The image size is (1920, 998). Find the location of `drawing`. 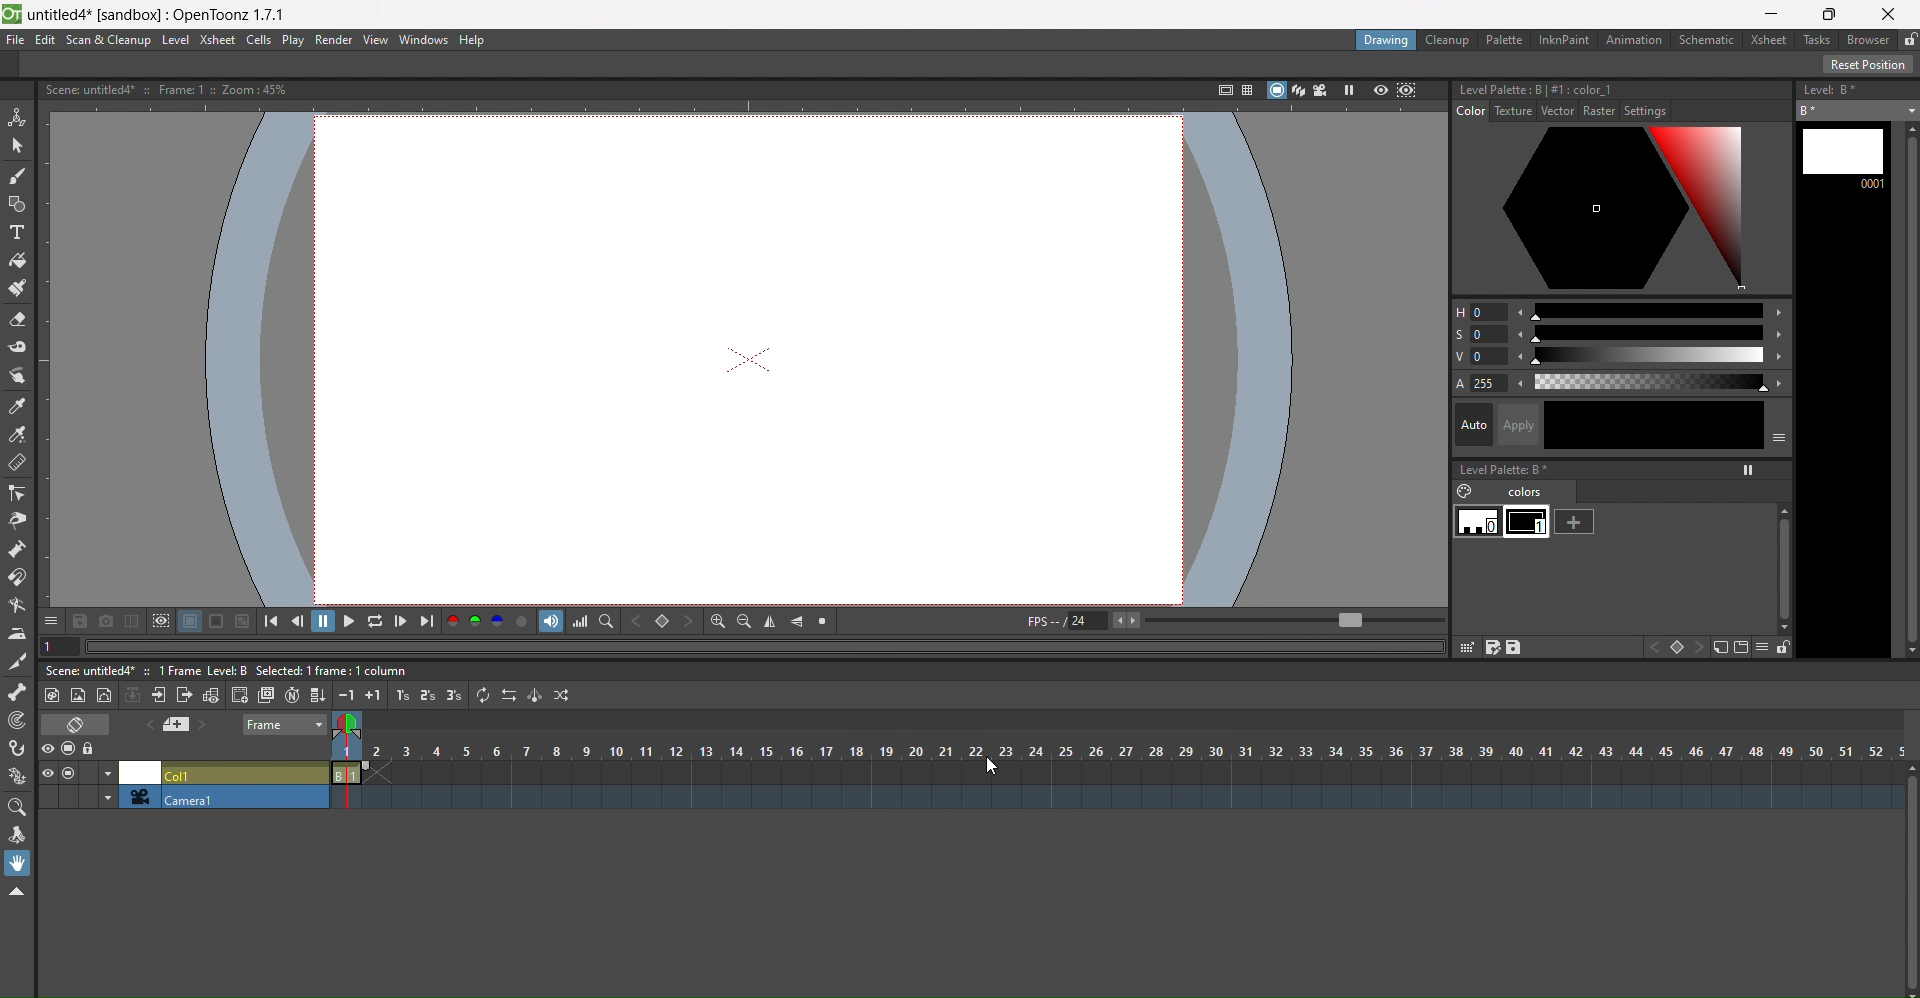

drawing is located at coordinates (1387, 42).